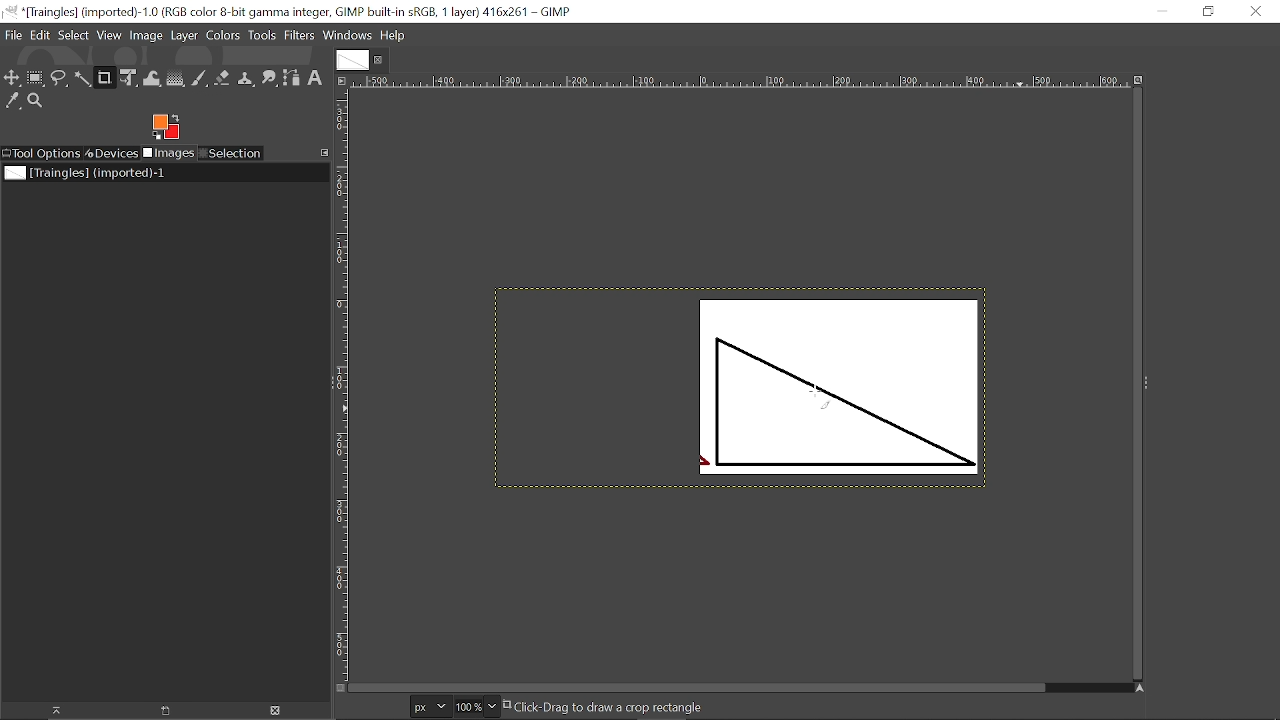 The image size is (1280, 720). I want to click on Fuzzy select tool, so click(83, 80).